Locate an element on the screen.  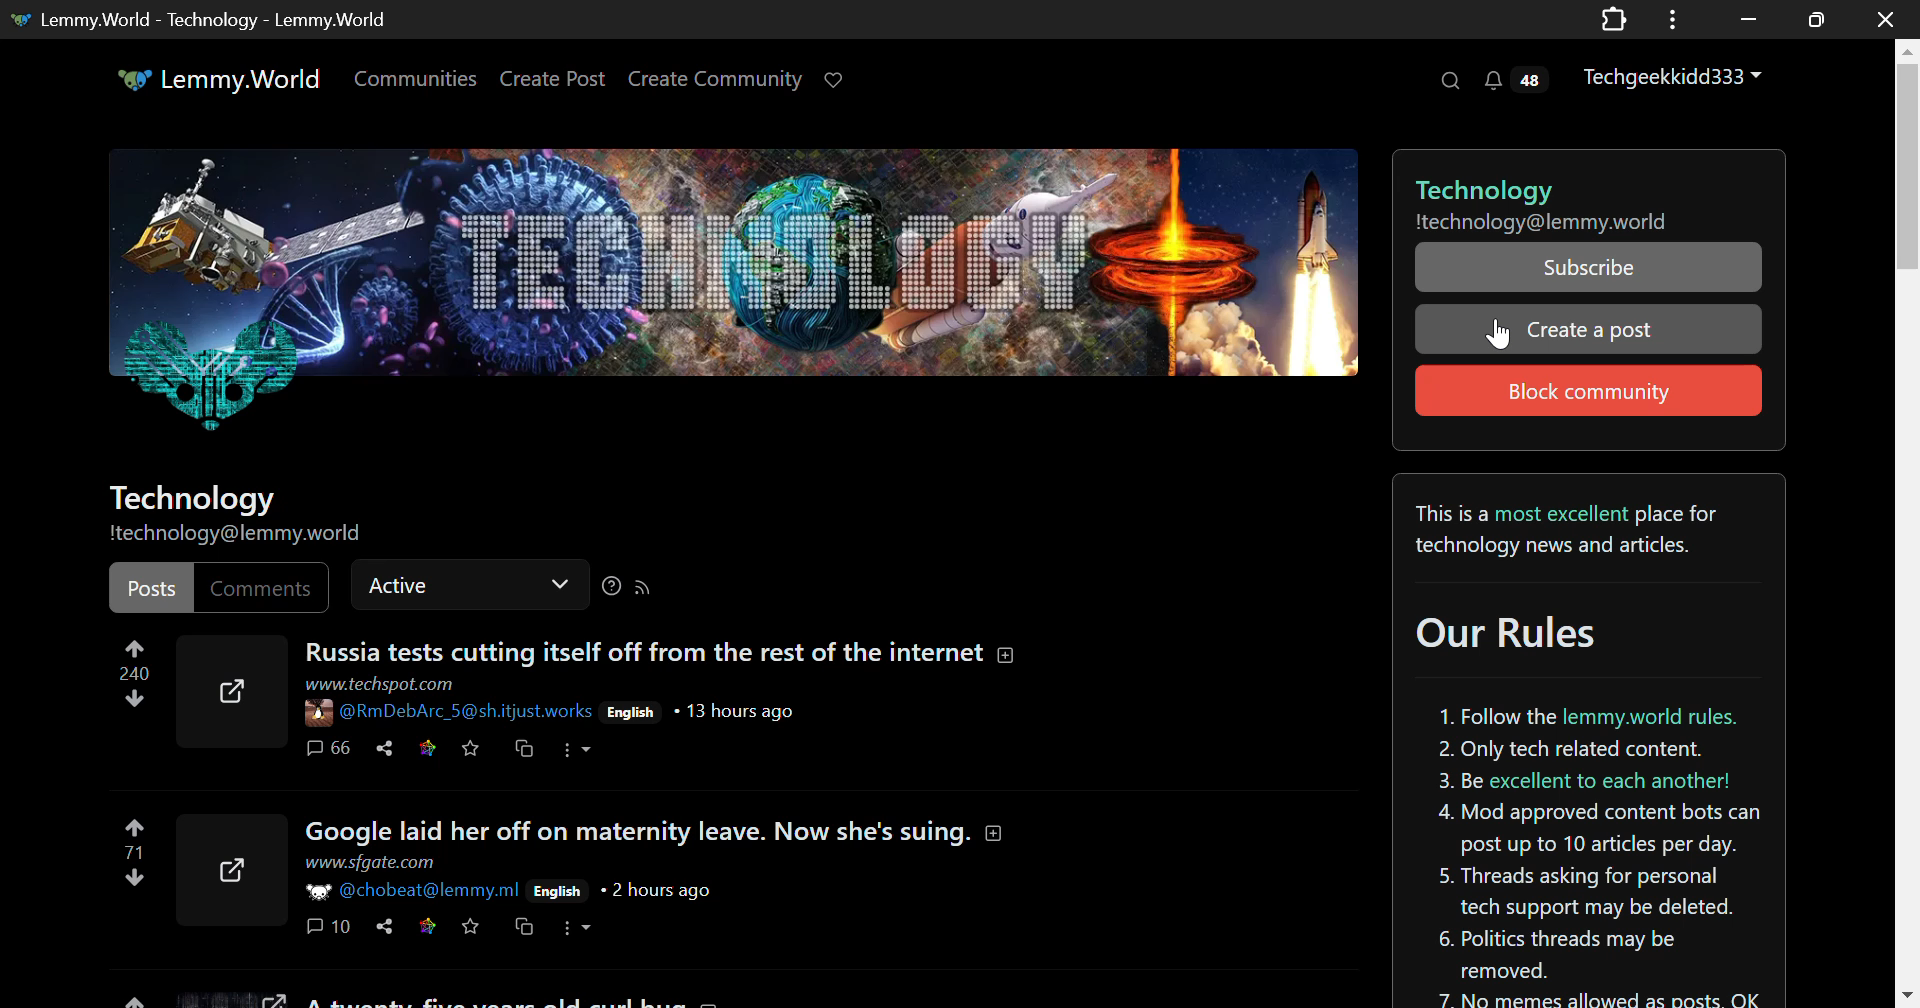
English is located at coordinates (556, 892).